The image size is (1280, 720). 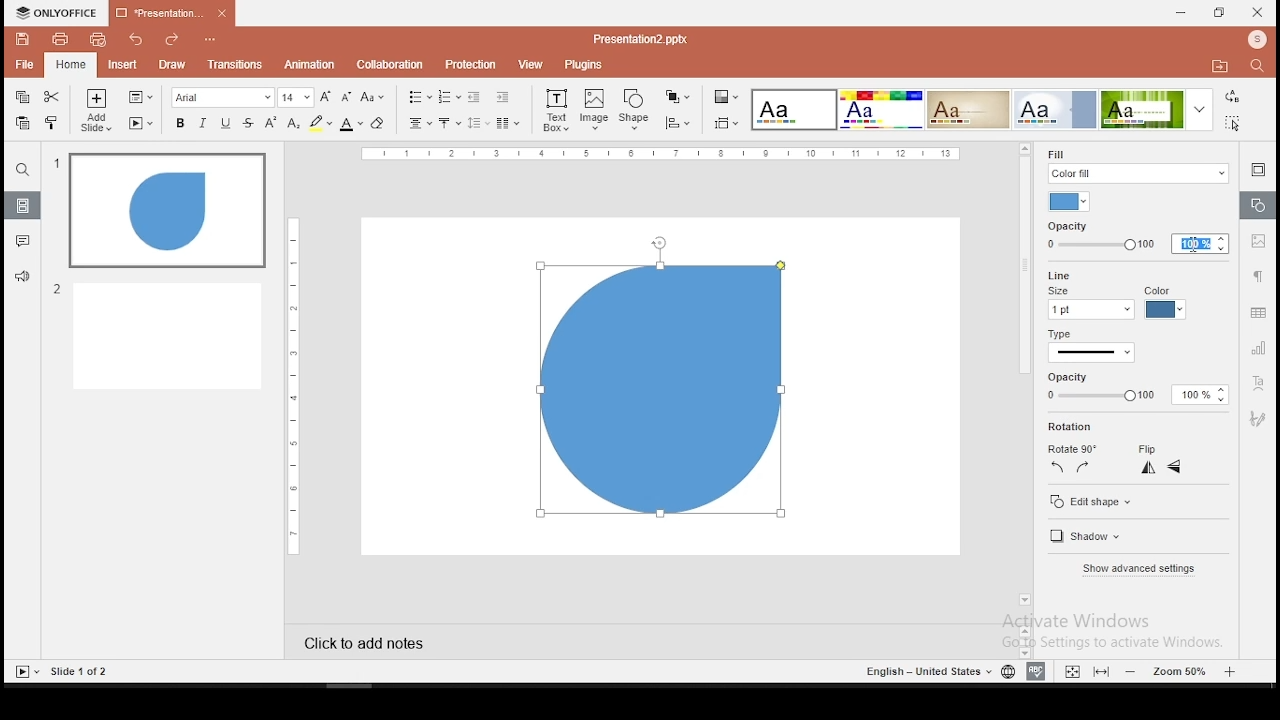 What do you see at coordinates (1256, 169) in the screenshot?
I see `slide settings` at bounding box center [1256, 169].